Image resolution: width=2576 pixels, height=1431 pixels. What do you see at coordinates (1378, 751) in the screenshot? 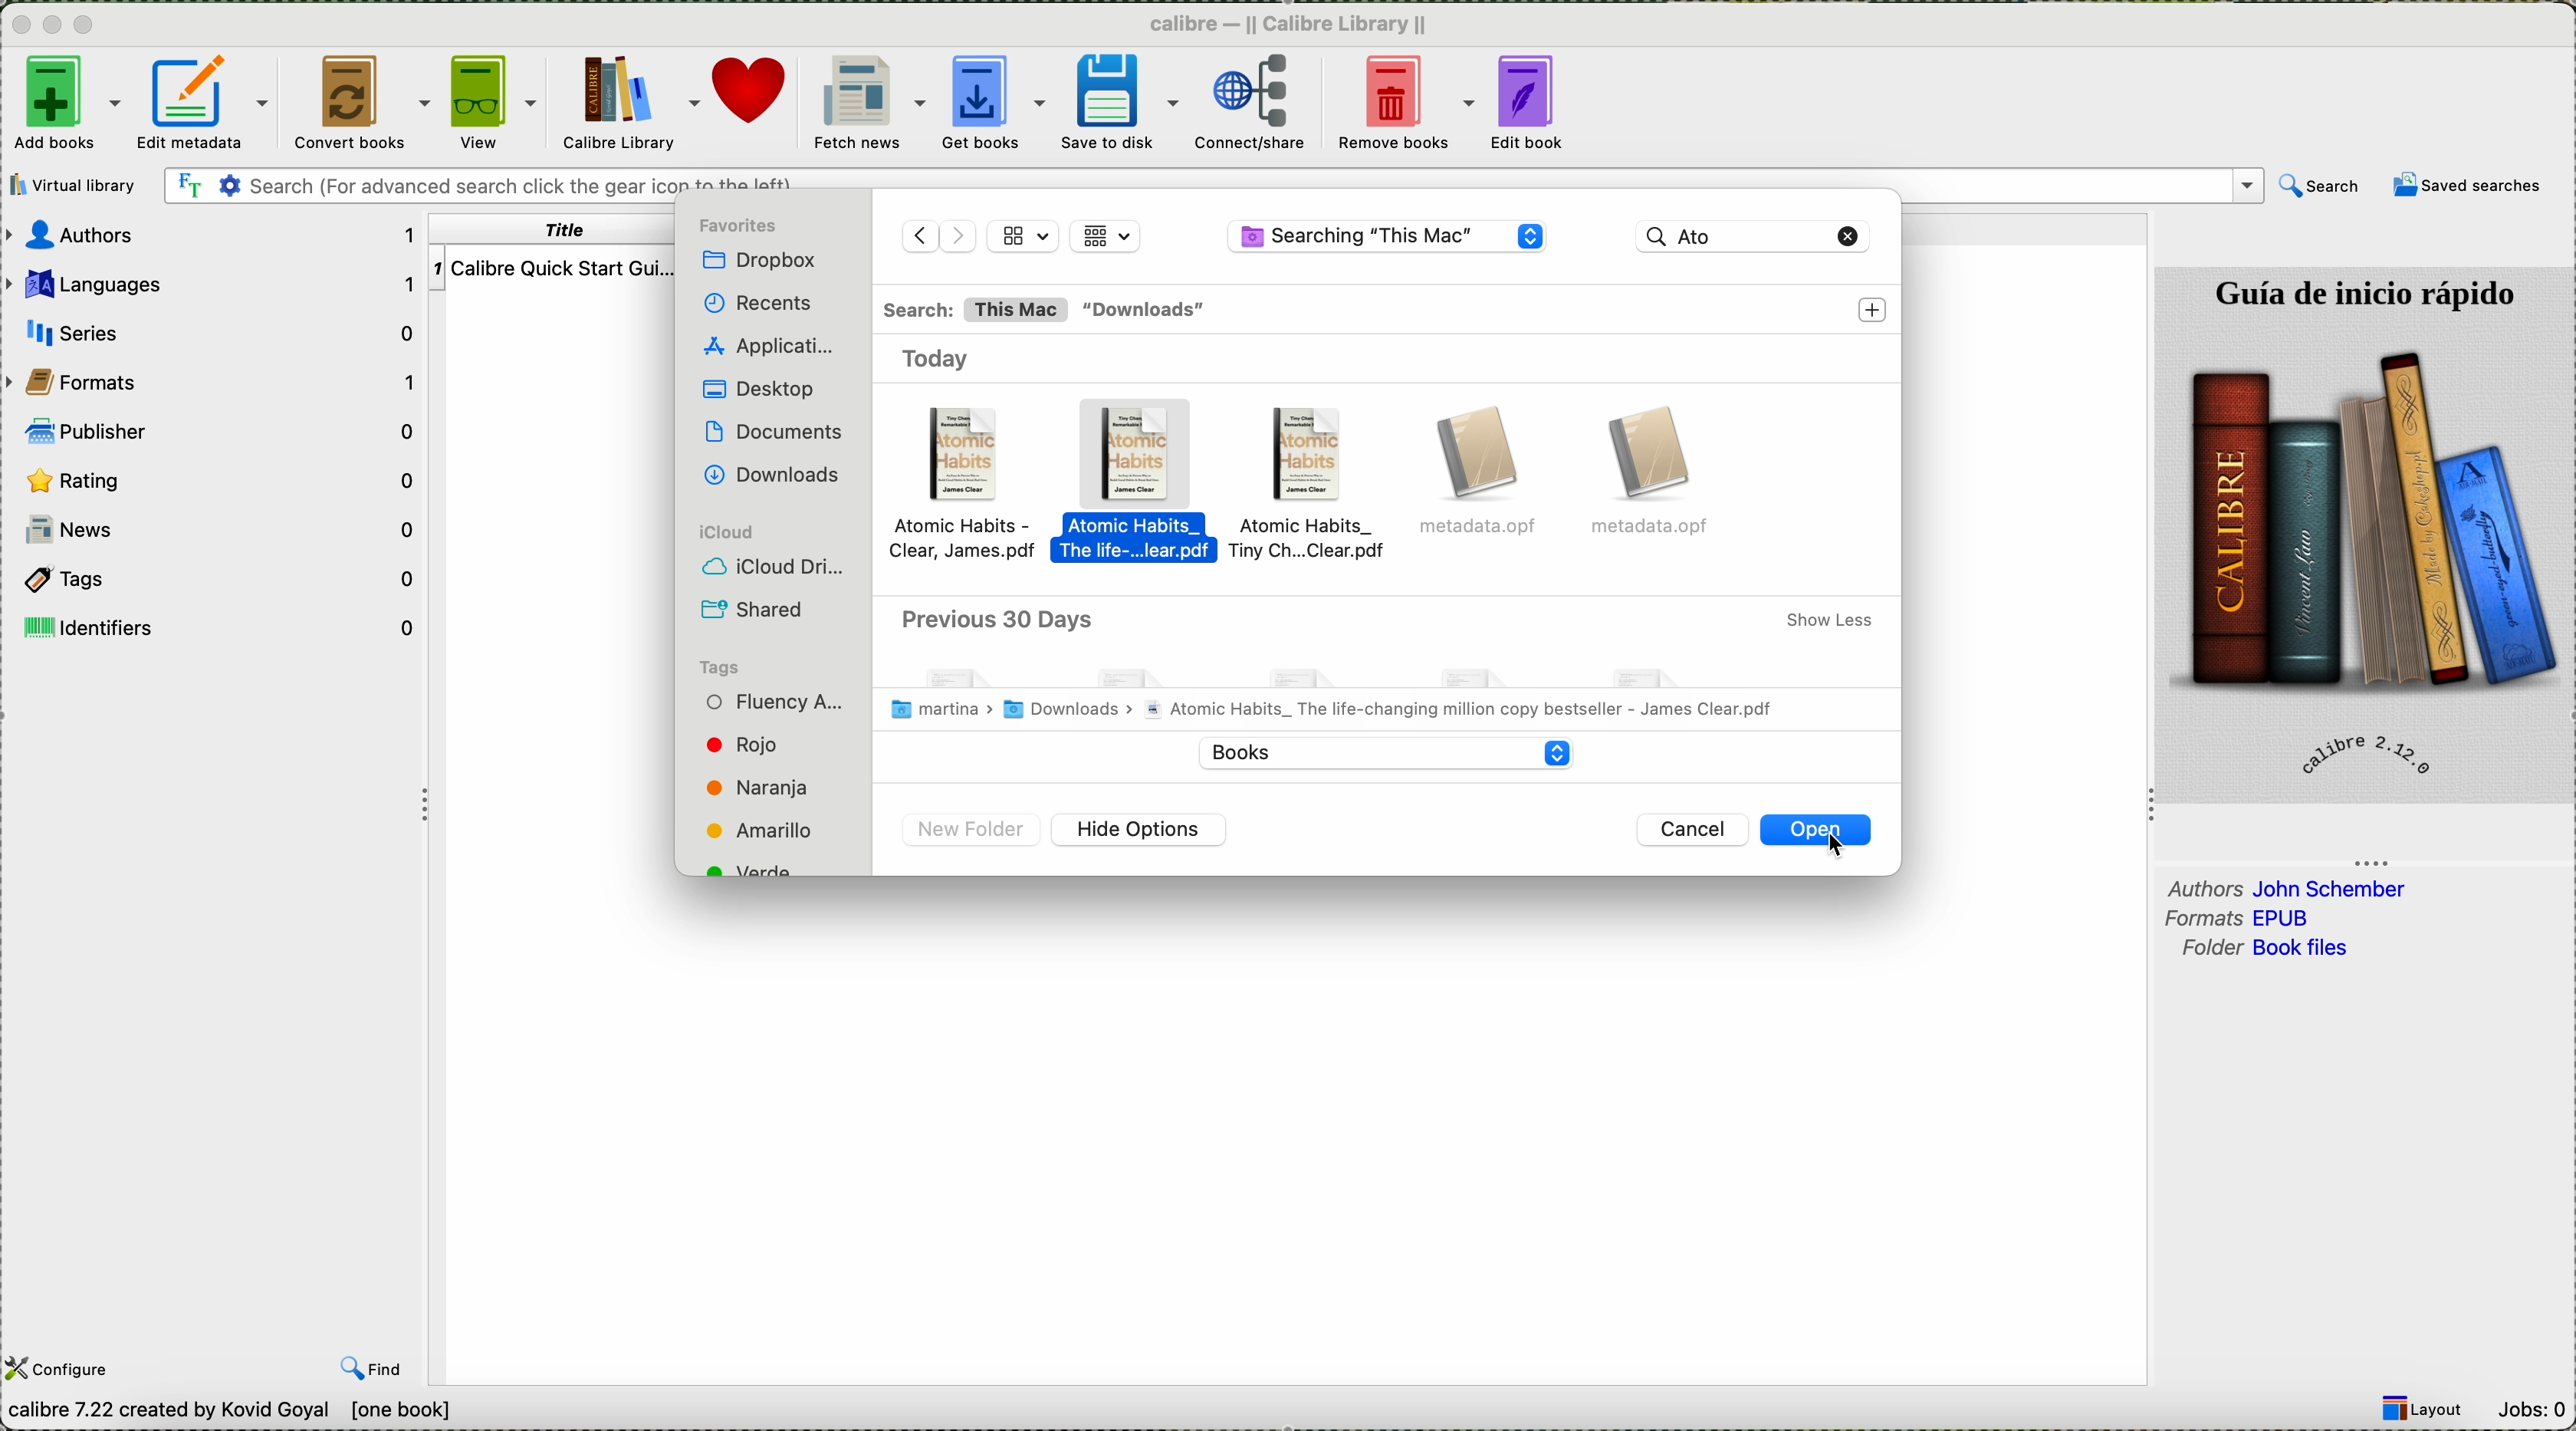
I see `books` at bounding box center [1378, 751].